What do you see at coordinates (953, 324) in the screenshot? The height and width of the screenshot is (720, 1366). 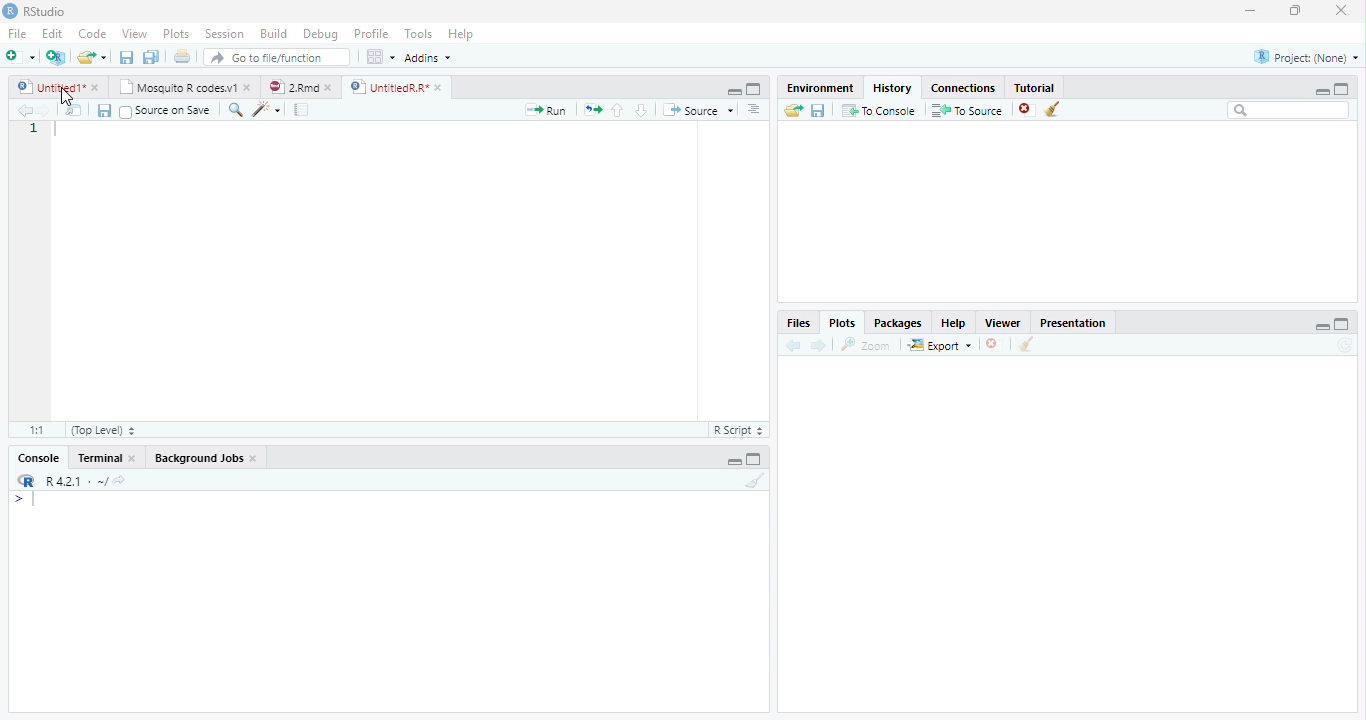 I see `Help` at bounding box center [953, 324].